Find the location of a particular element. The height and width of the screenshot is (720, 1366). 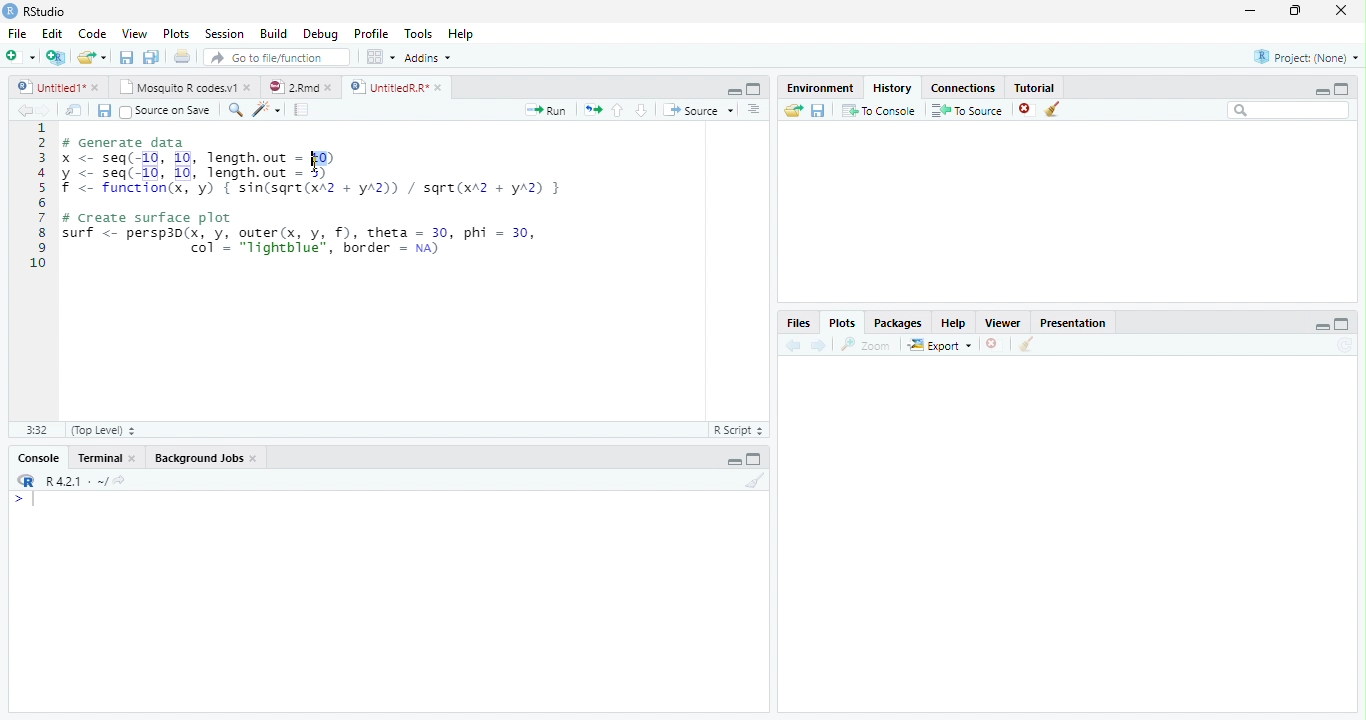

New line is located at coordinates (24, 502).